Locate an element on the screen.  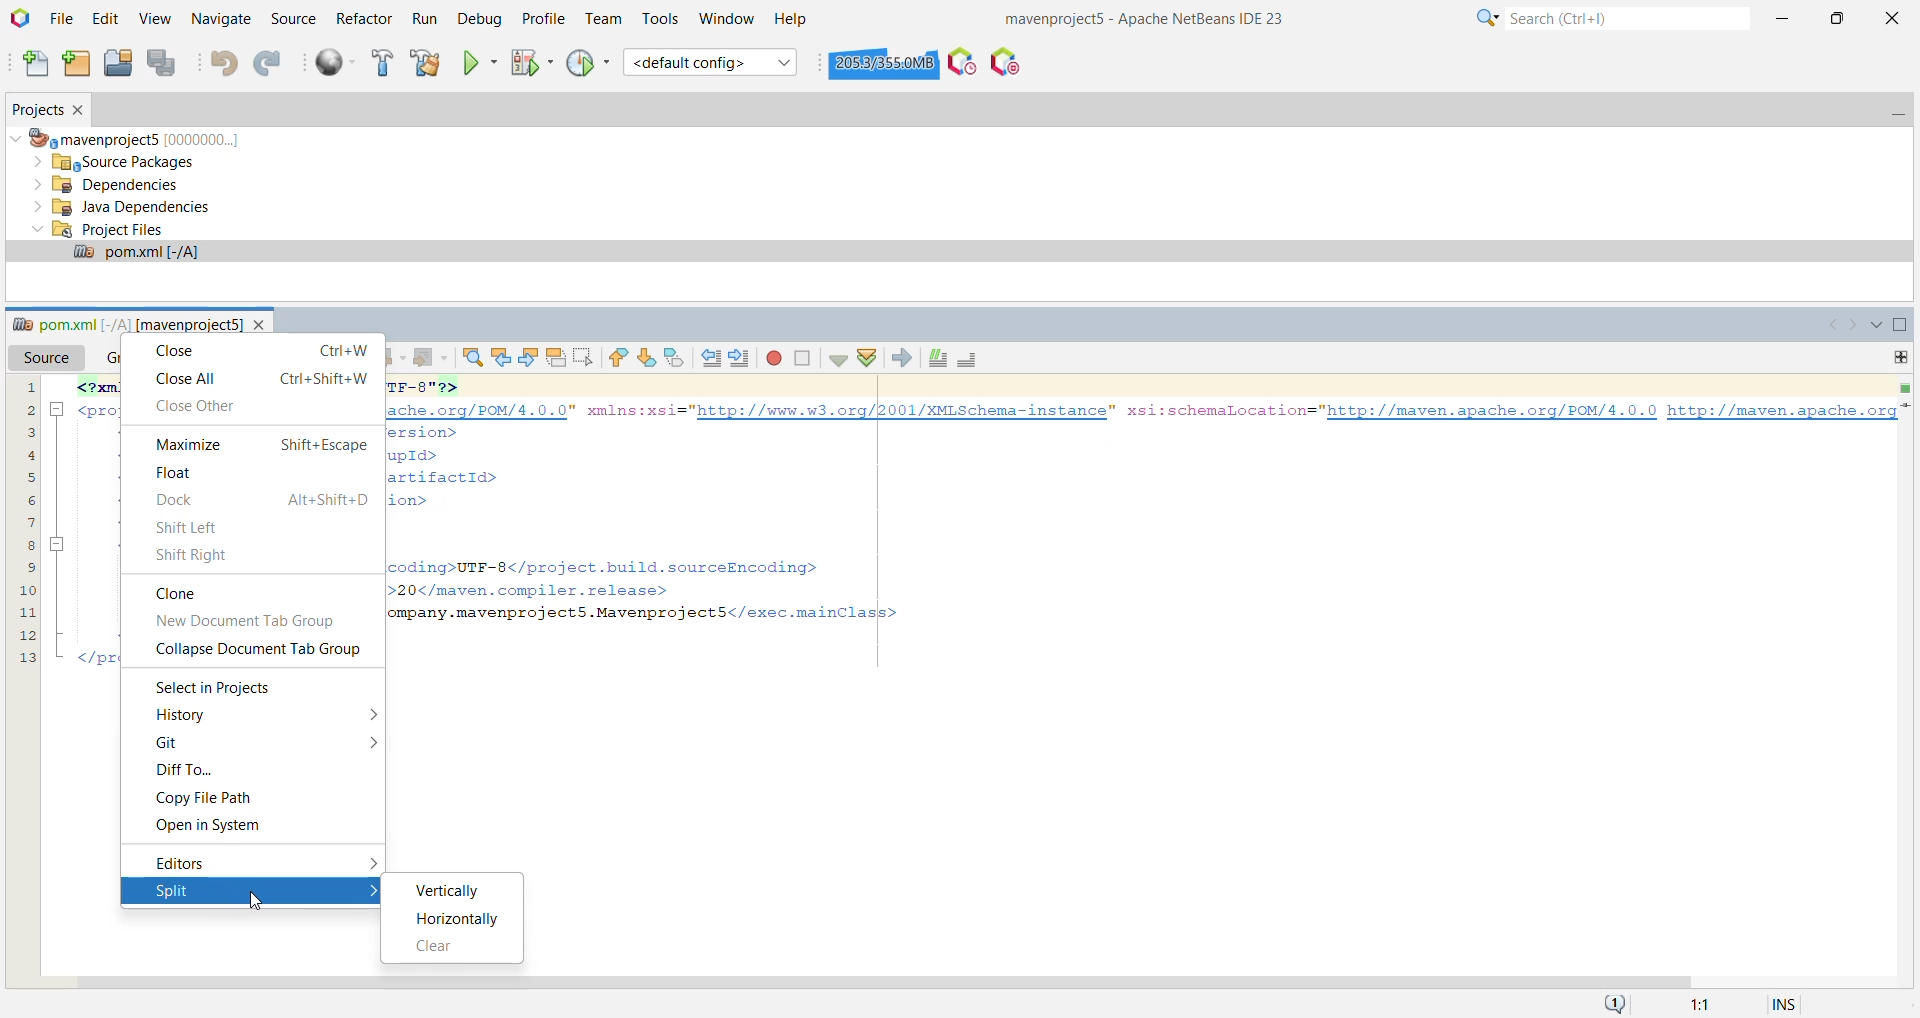
Diff To is located at coordinates (182, 770).